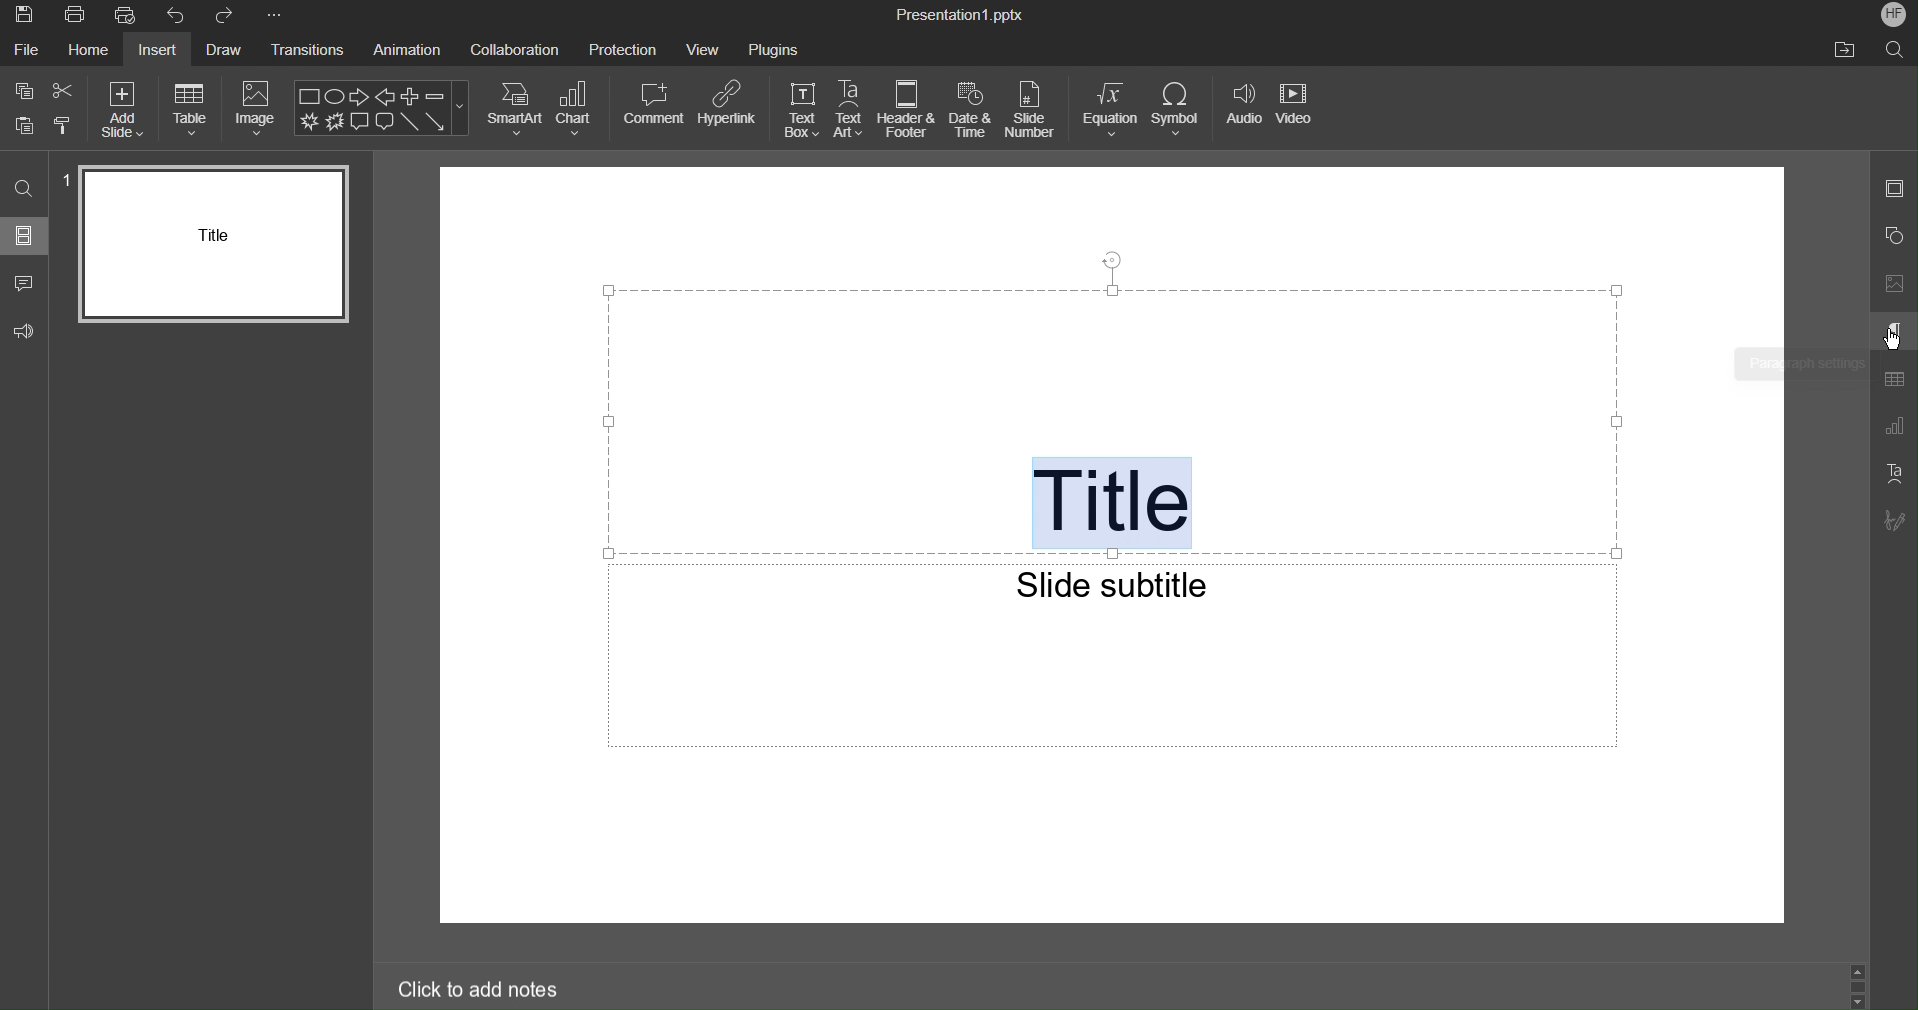  Describe the element at coordinates (580, 109) in the screenshot. I see `Chart` at that location.